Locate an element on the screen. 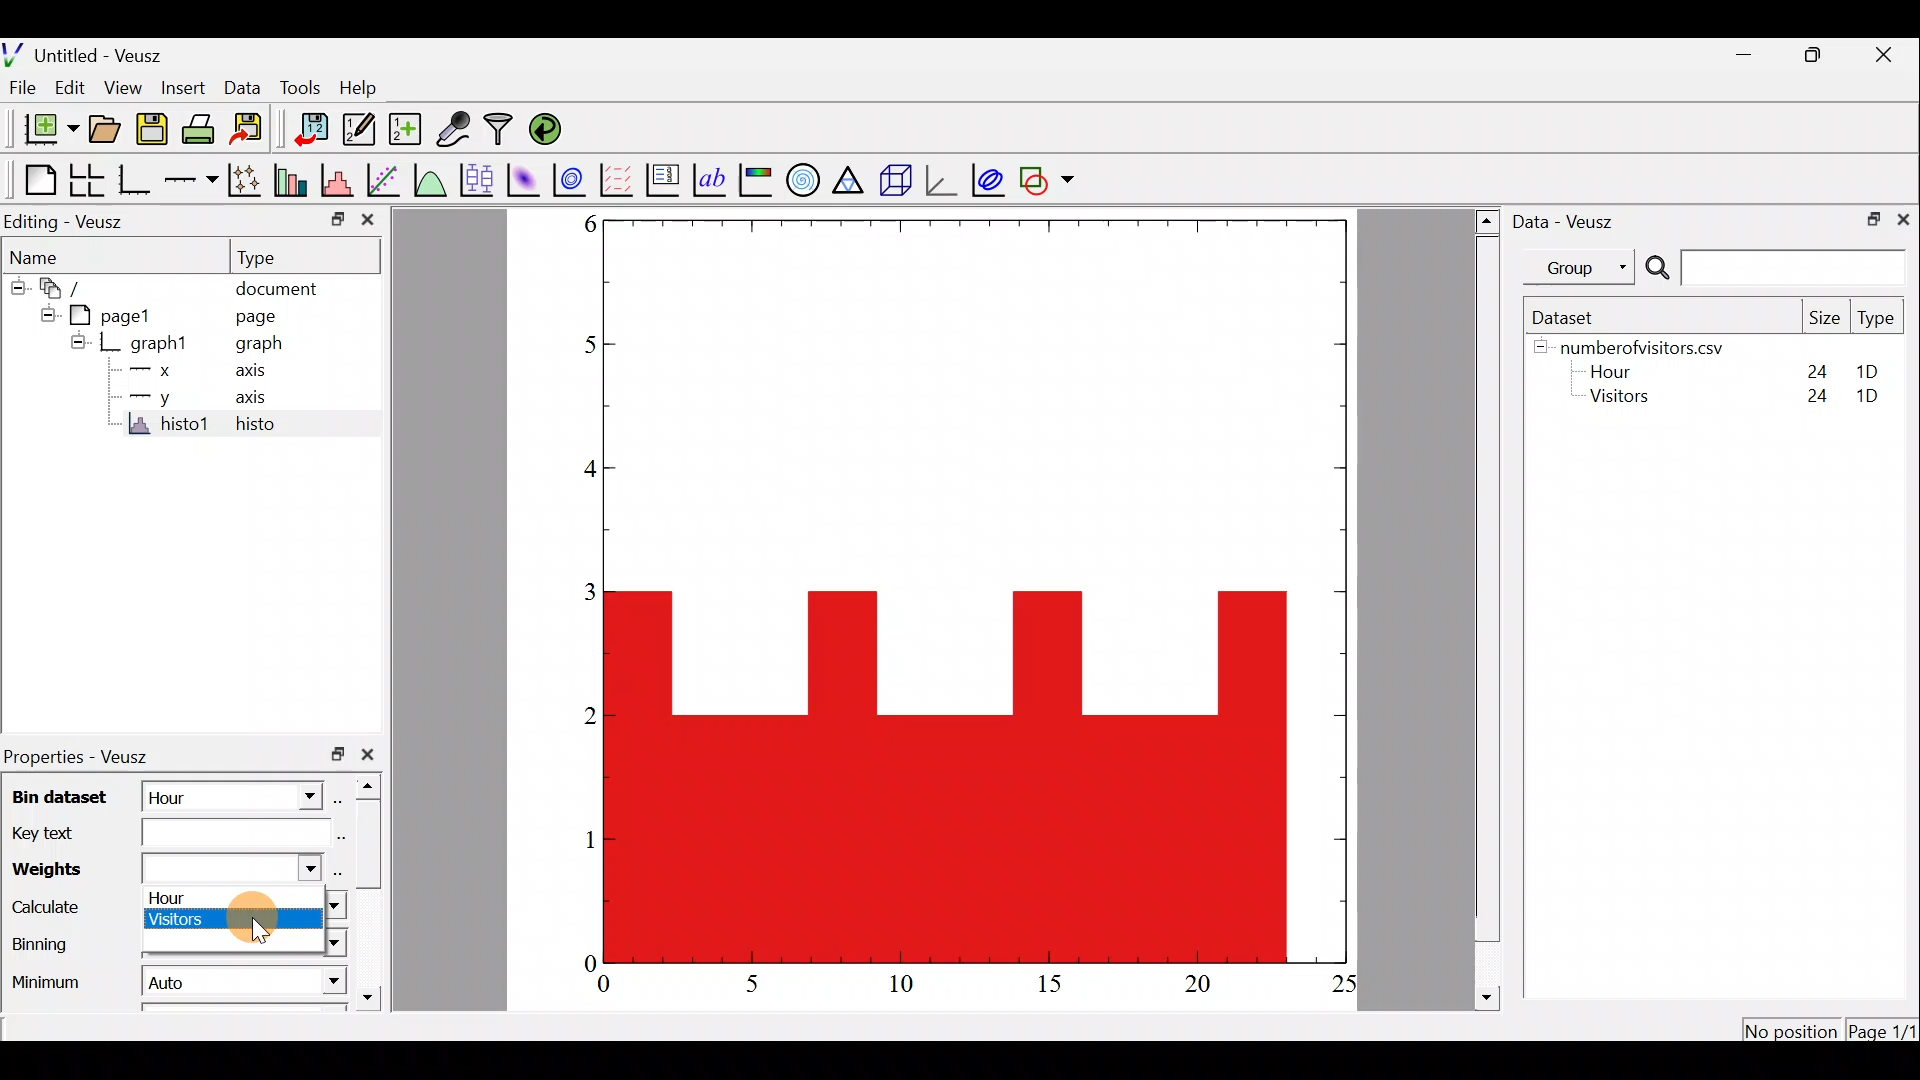 This screenshot has height=1080, width=1920. Bin dataset is located at coordinates (66, 798).